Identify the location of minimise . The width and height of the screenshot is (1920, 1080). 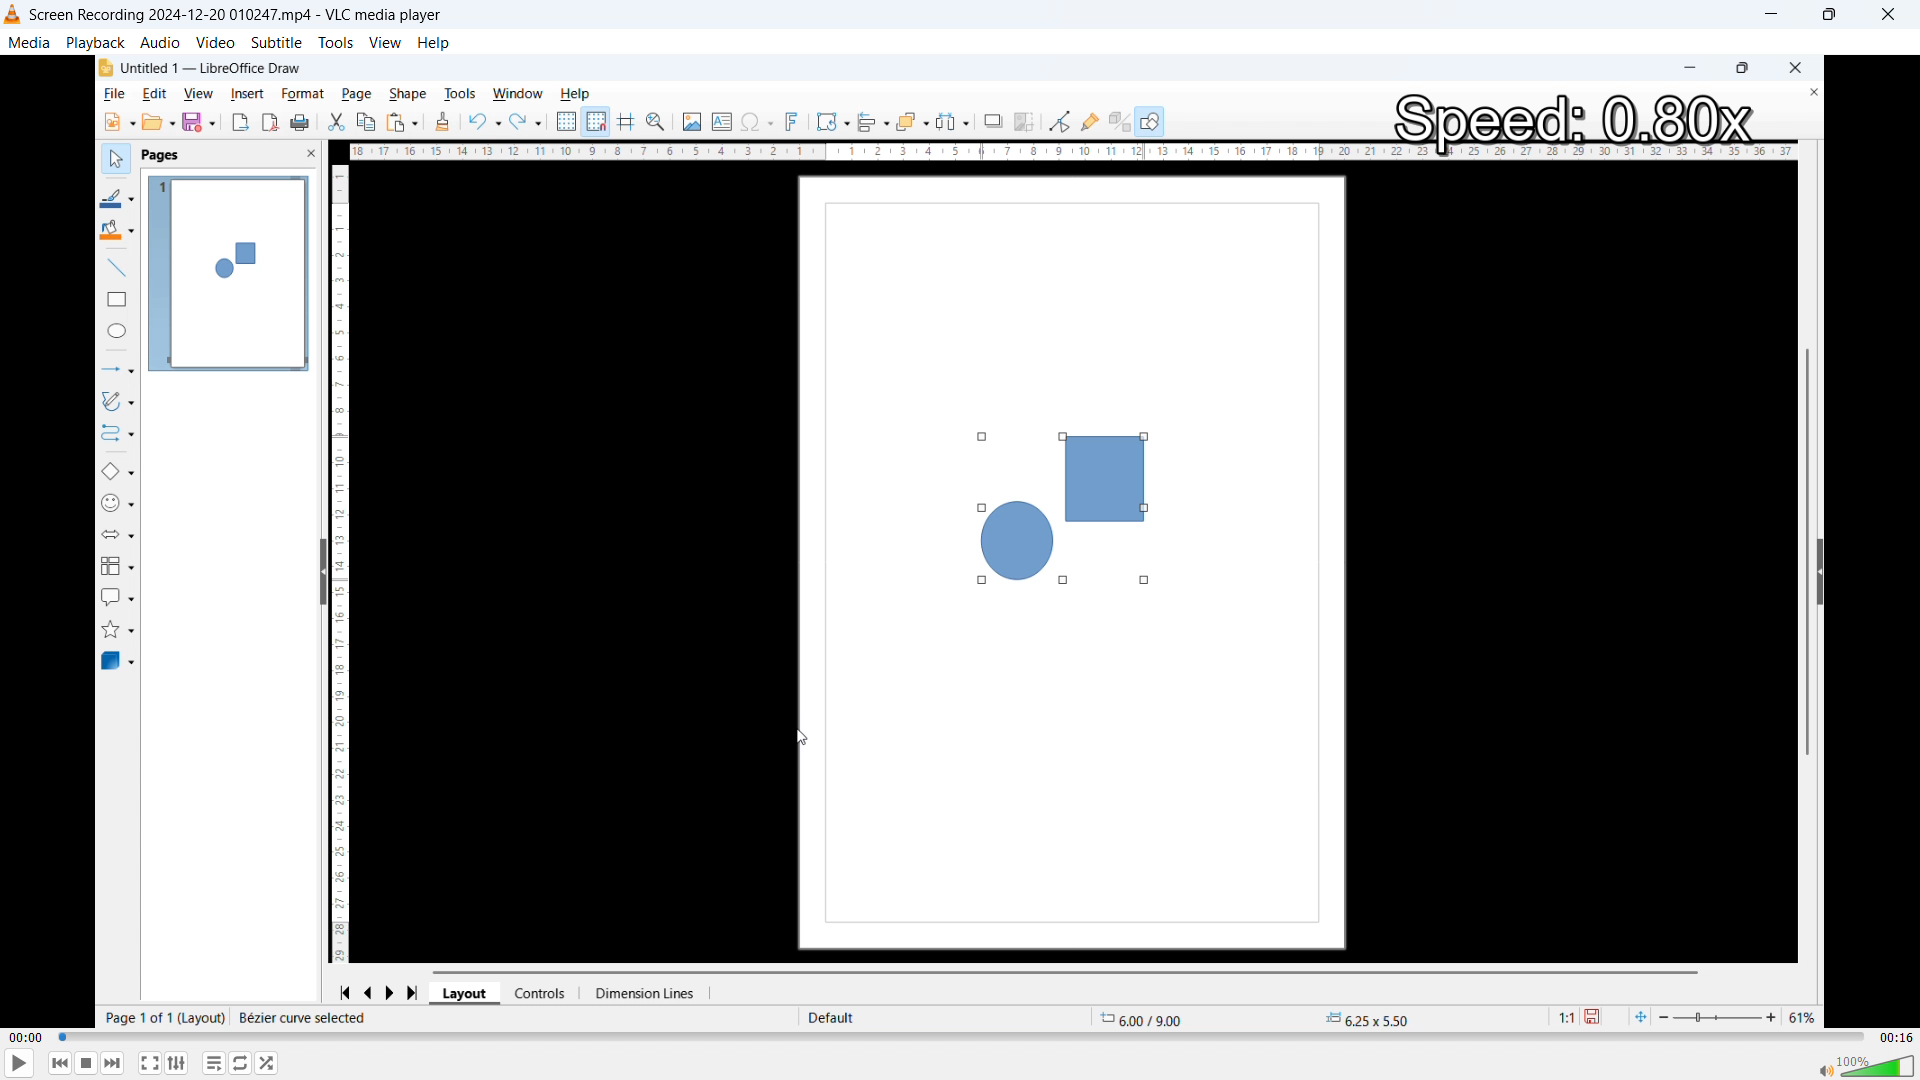
(1776, 14).